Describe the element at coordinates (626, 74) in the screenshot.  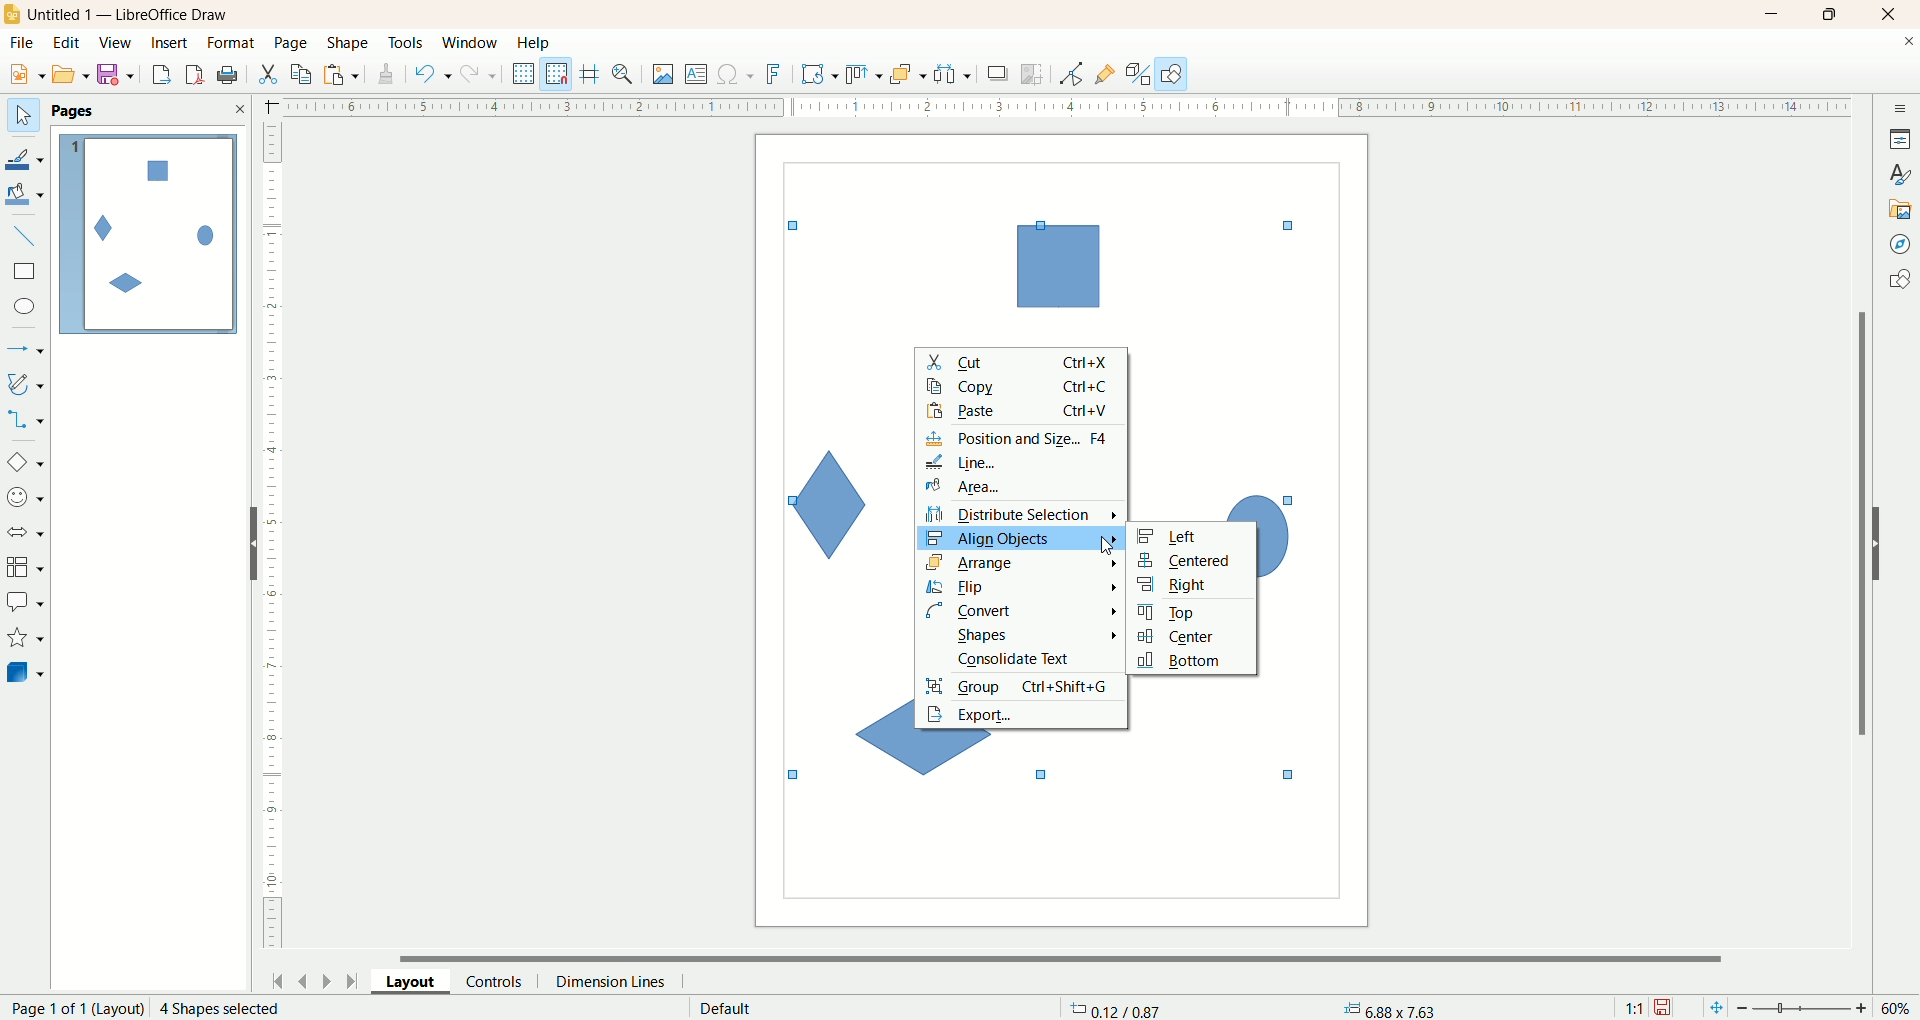
I see `zo` at that location.